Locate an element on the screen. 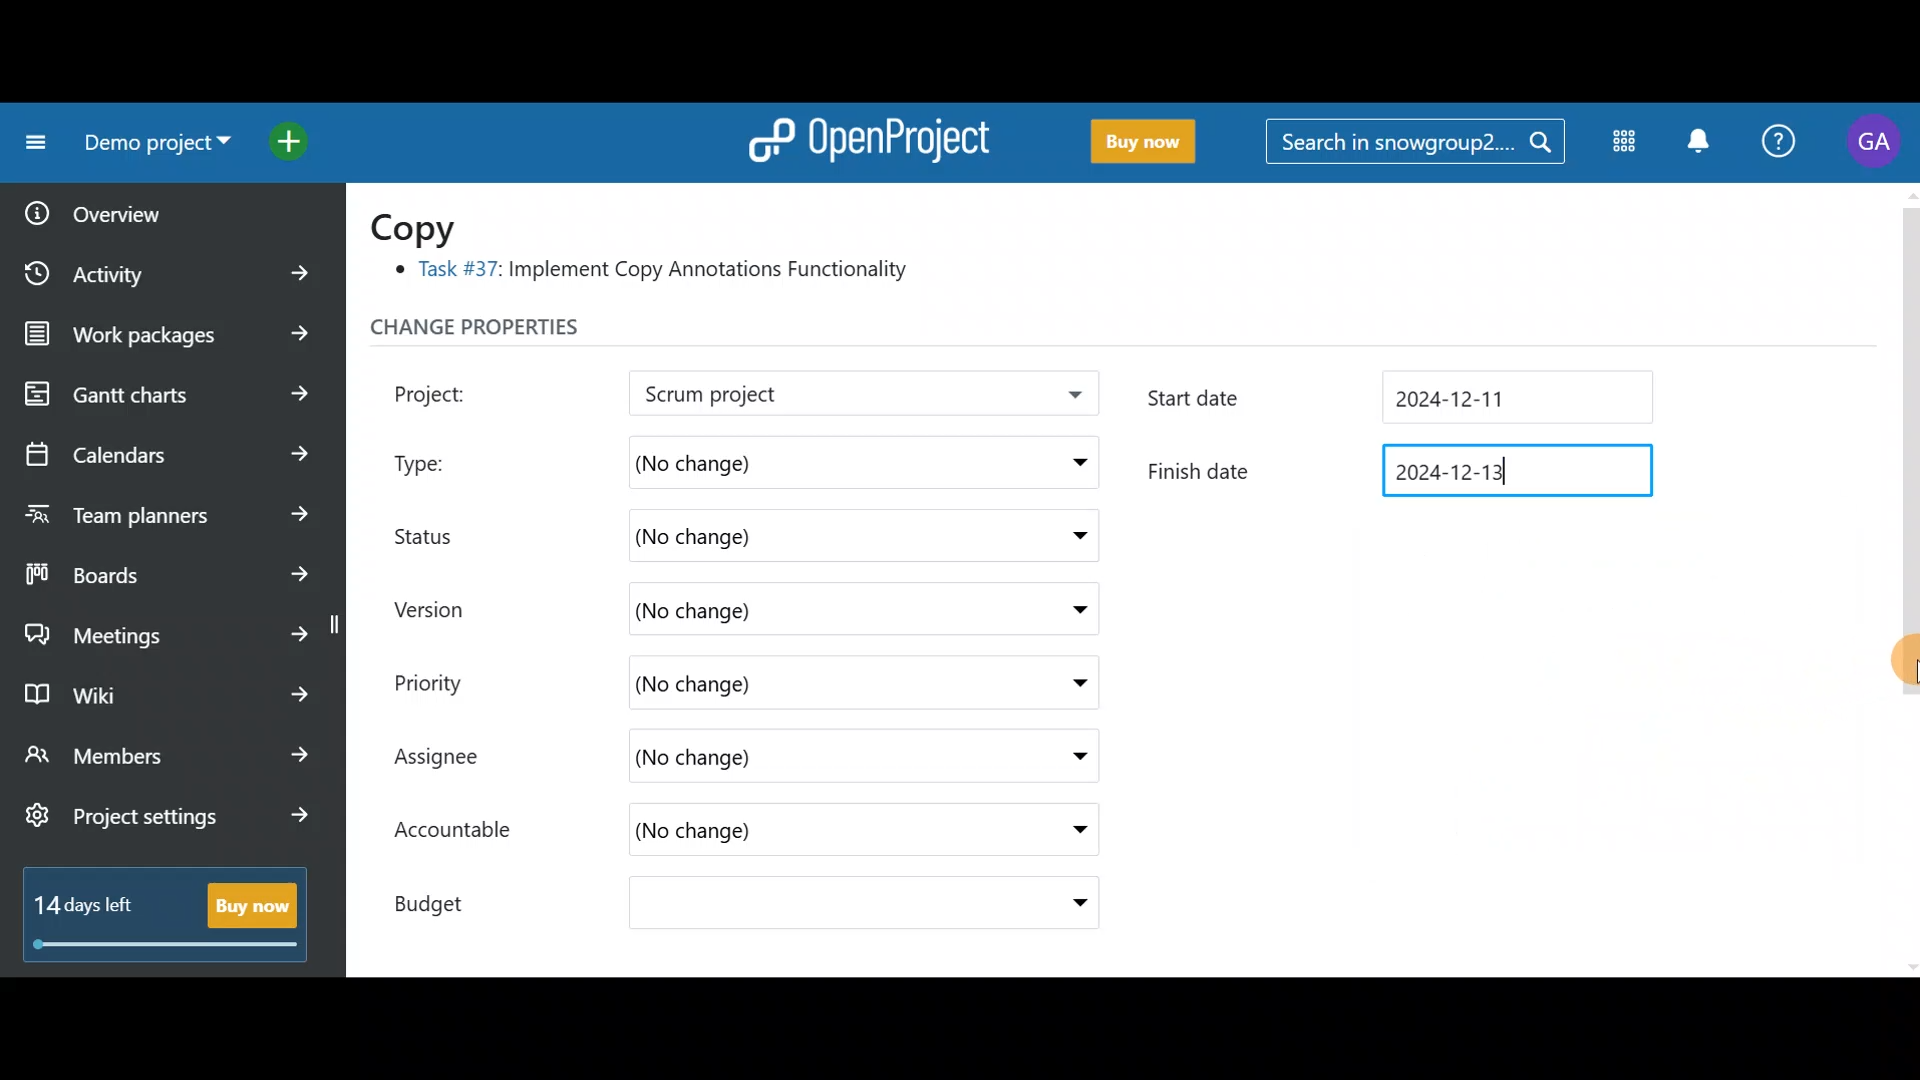  Accountable is located at coordinates (463, 832).